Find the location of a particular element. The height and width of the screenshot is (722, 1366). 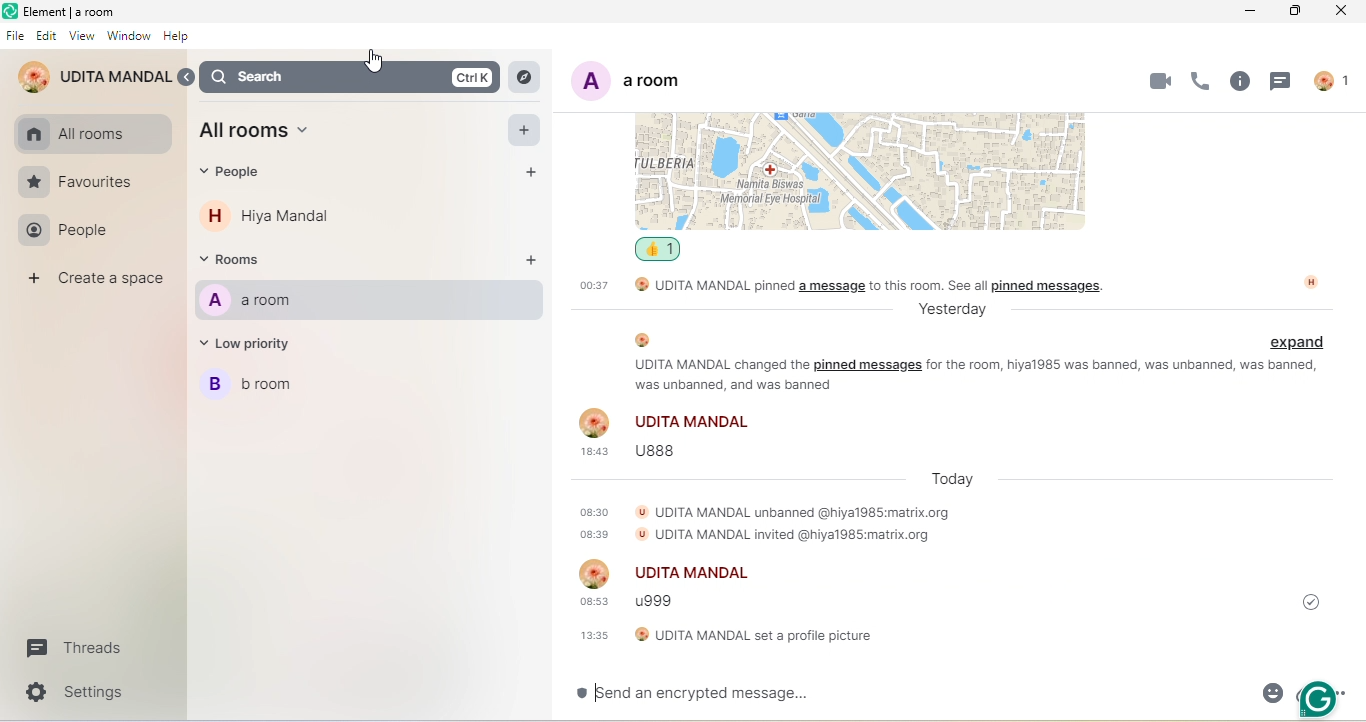

UDITA MANDAL changed the pinned messages for the room, hiya1985 was banned, was unbanned, was banned,
was unbanned, and was banned is located at coordinates (959, 376).